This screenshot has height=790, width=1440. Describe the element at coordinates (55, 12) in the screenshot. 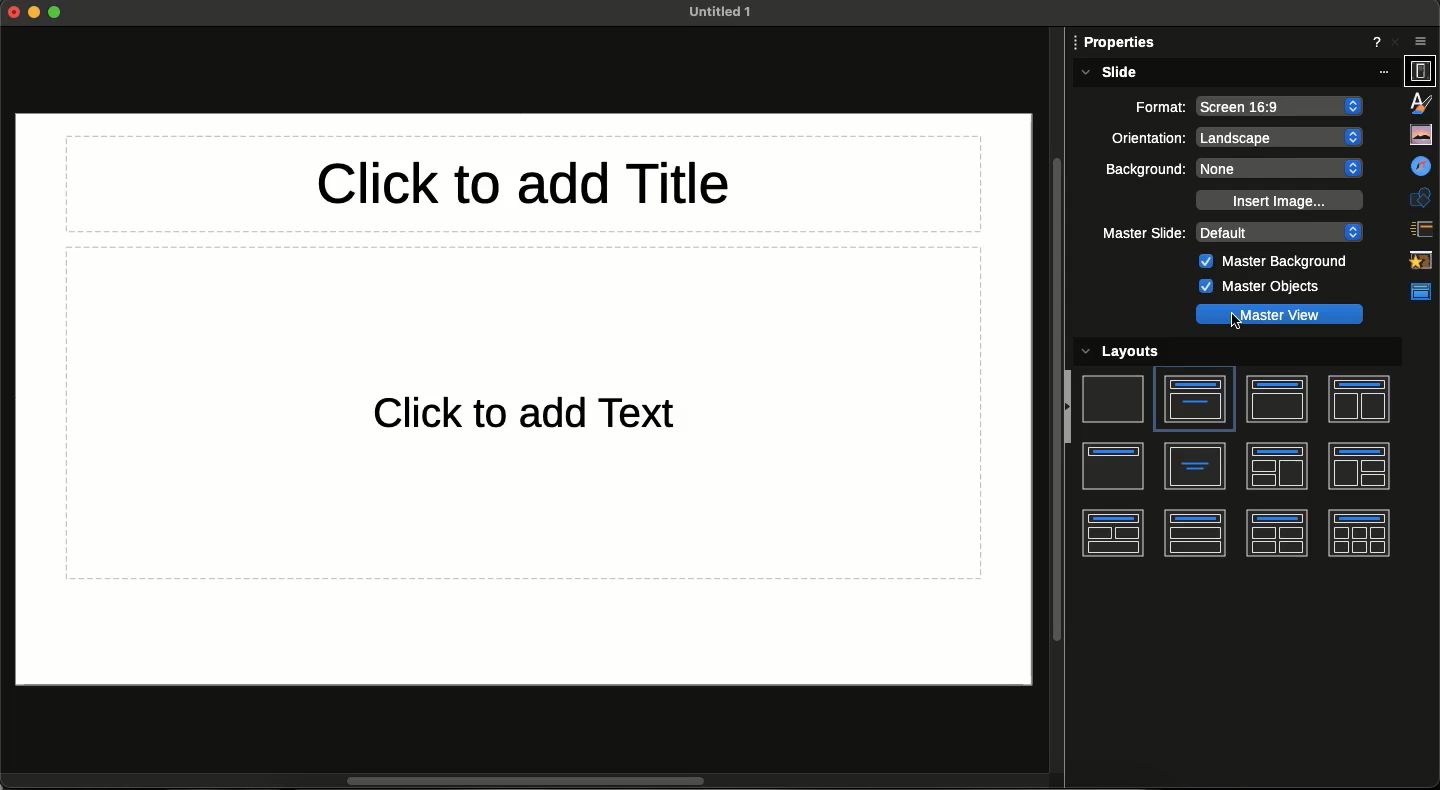

I see `Expand` at that location.